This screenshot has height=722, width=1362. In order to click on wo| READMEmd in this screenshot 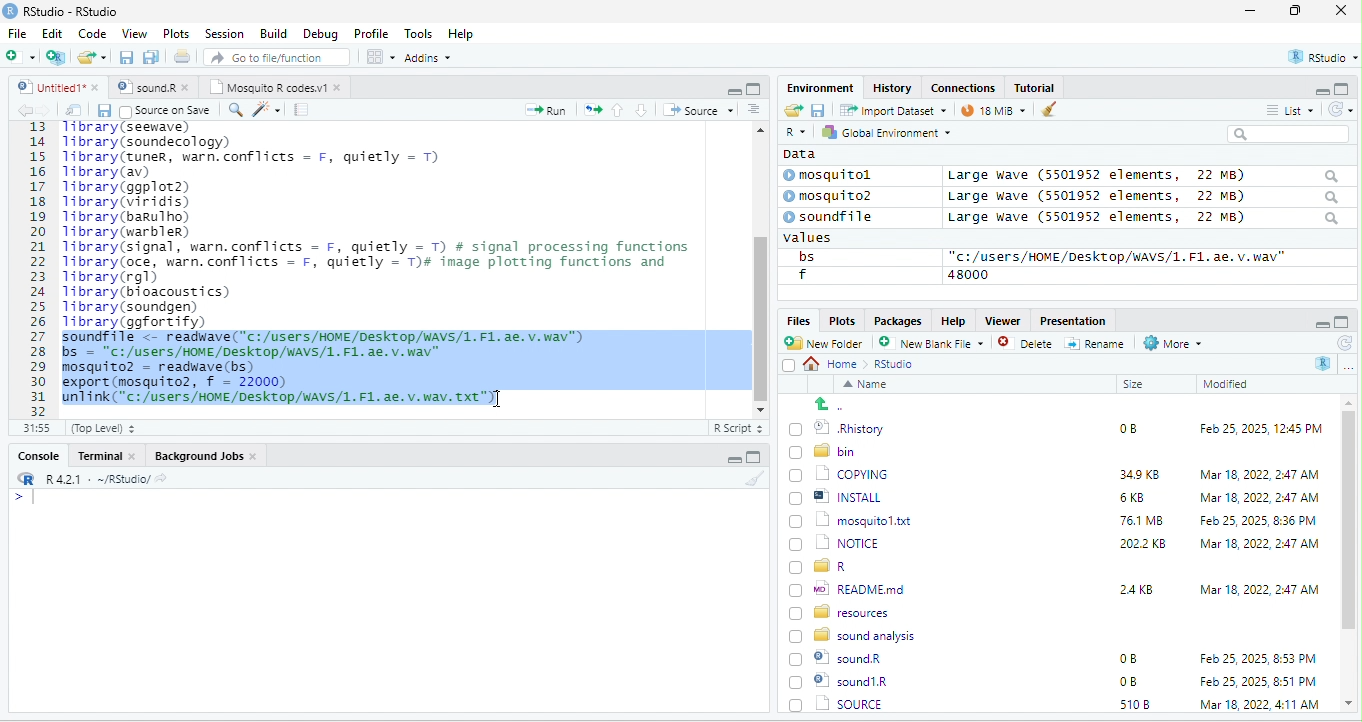, I will do `click(852, 588)`.